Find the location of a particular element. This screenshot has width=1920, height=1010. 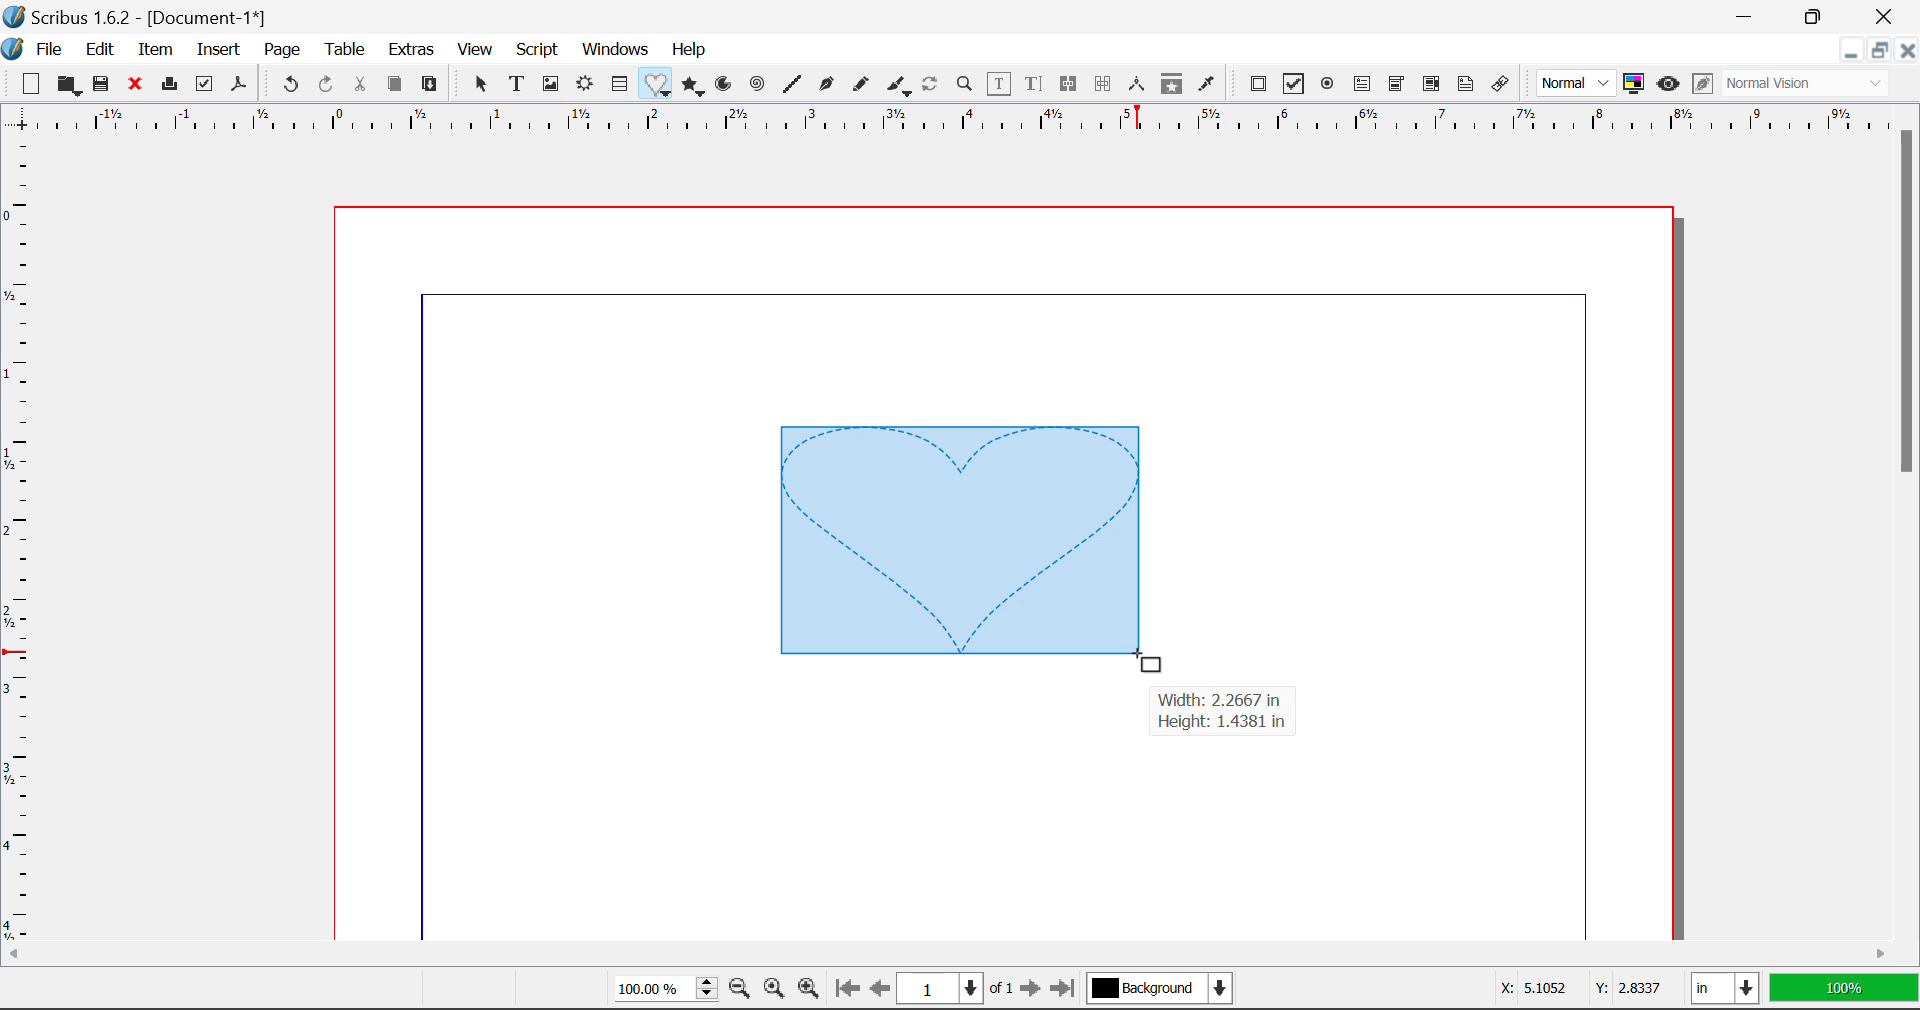

Link Text Frames is located at coordinates (1072, 83).